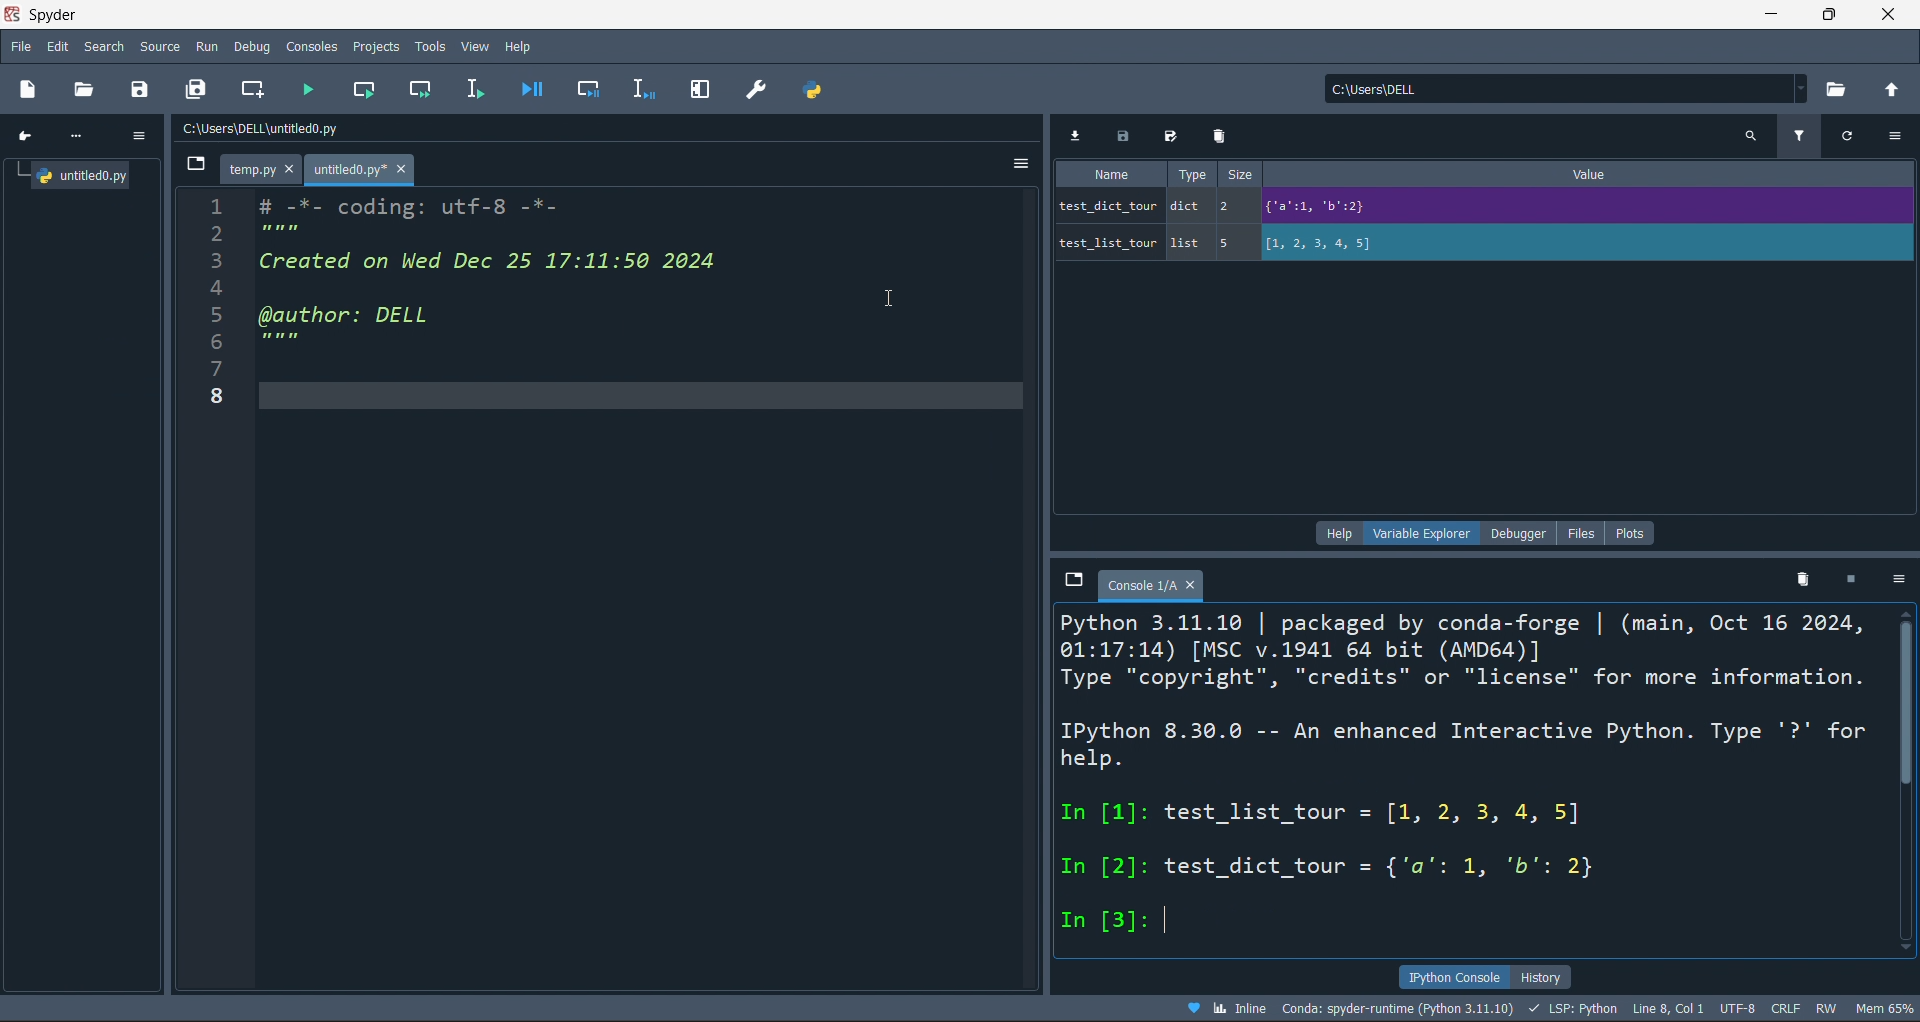 The height and width of the screenshot is (1022, 1920). Describe the element at coordinates (310, 88) in the screenshot. I see `run file` at that location.